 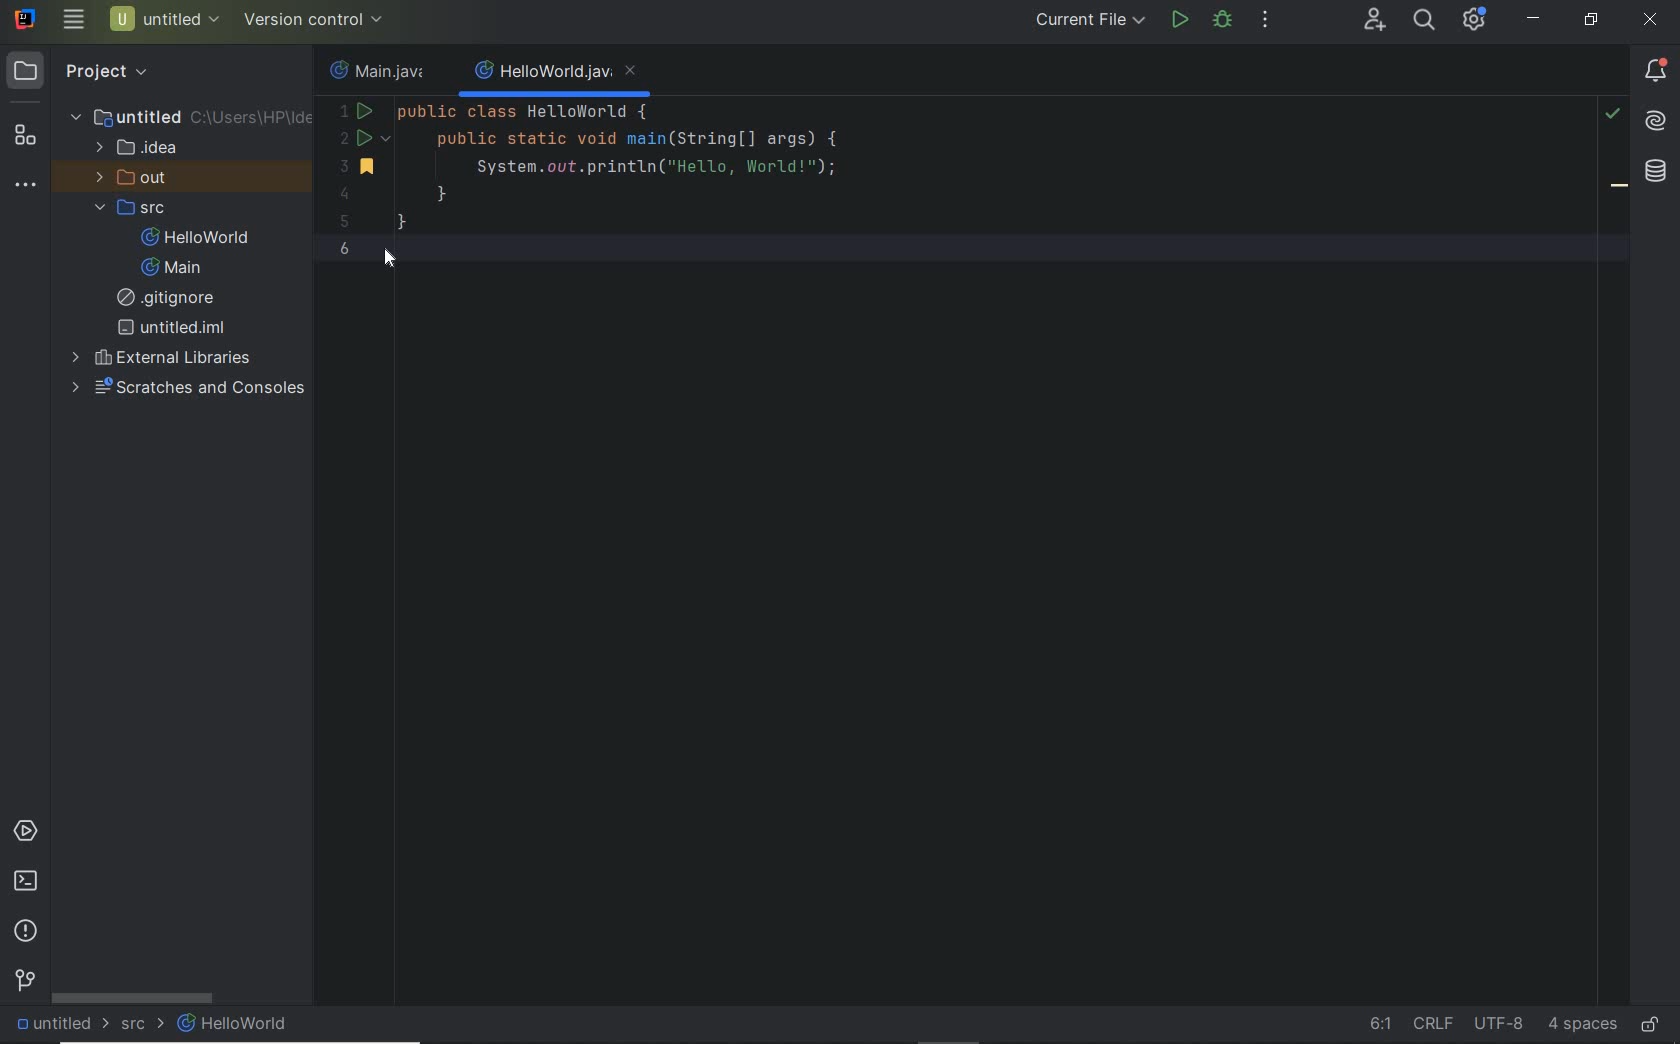 What do you see at coordinates (602, 162) in the screenshot?
I see `code` at bounding box center [602, 162].